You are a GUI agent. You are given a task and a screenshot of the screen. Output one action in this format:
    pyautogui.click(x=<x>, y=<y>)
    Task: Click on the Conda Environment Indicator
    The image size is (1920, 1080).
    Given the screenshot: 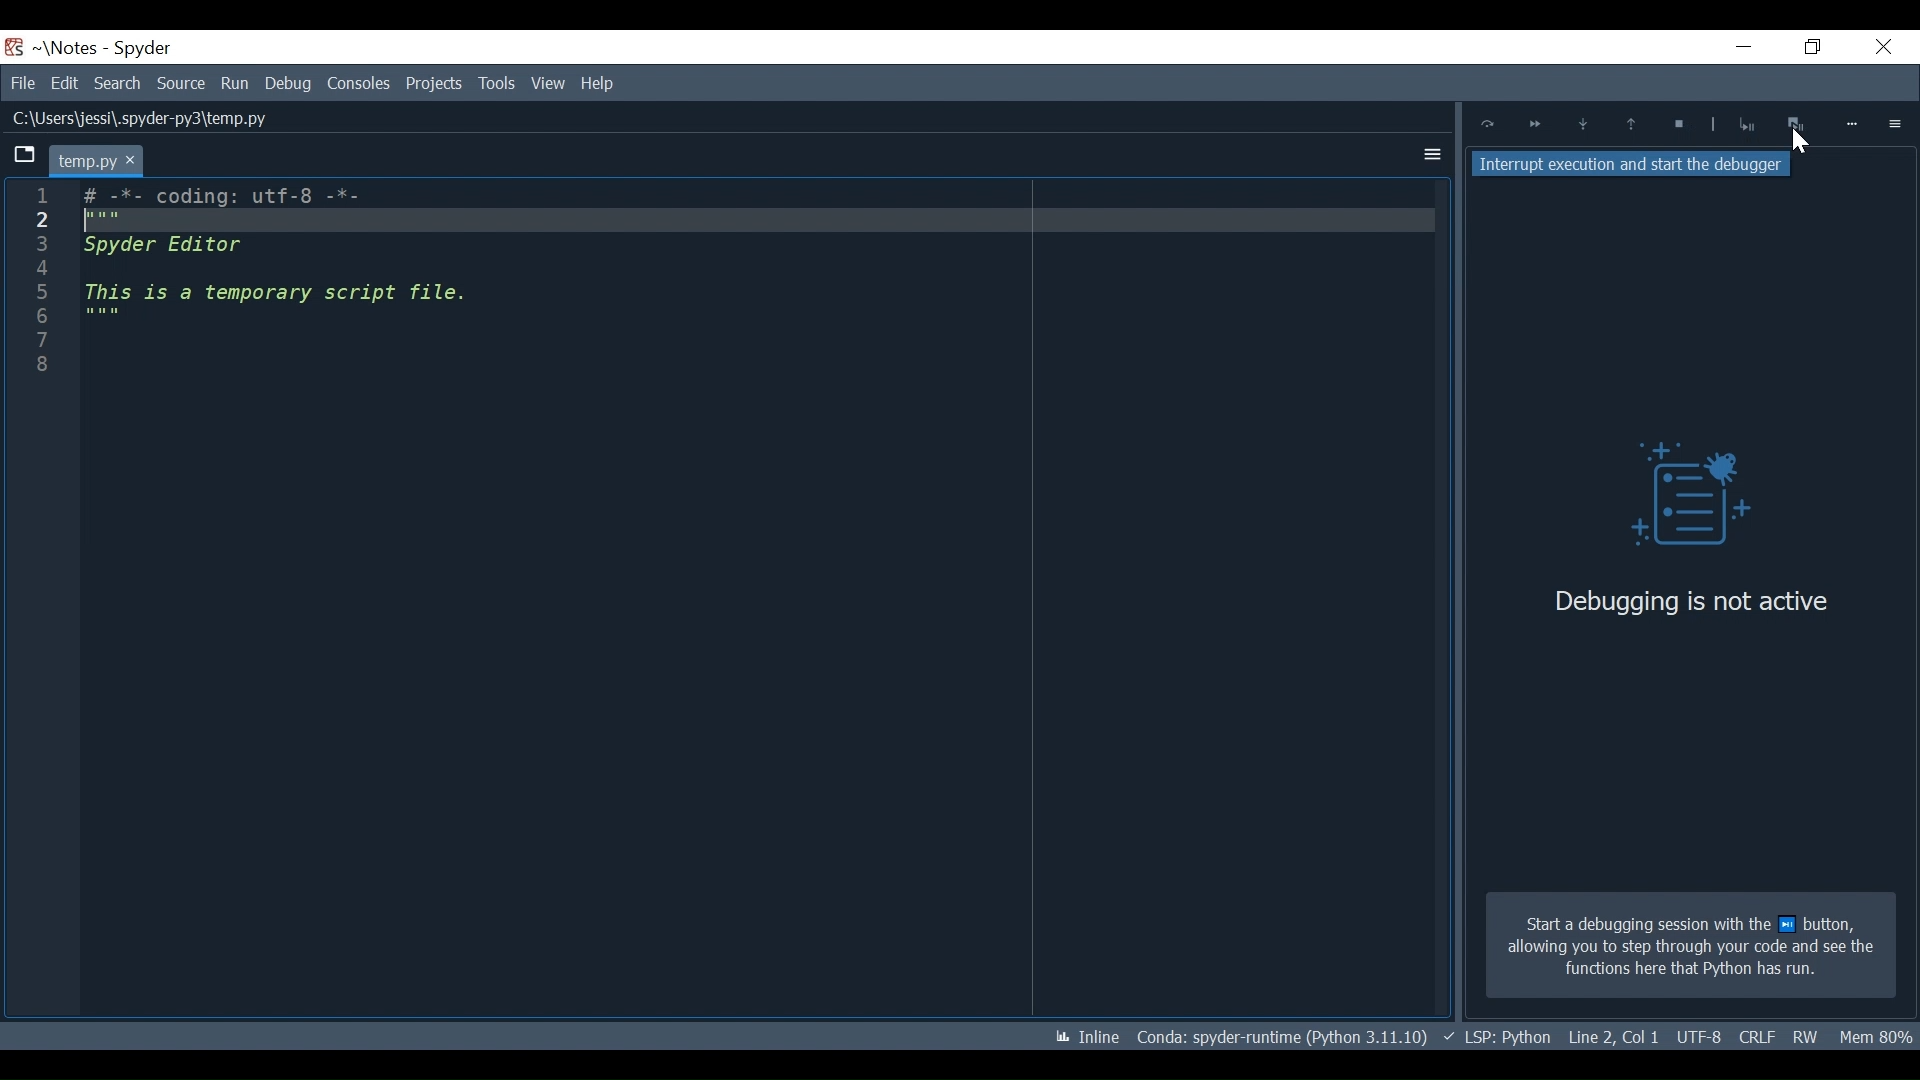 What is the action you would take?
    pyautogui.click(x=1280, y=1036)
    